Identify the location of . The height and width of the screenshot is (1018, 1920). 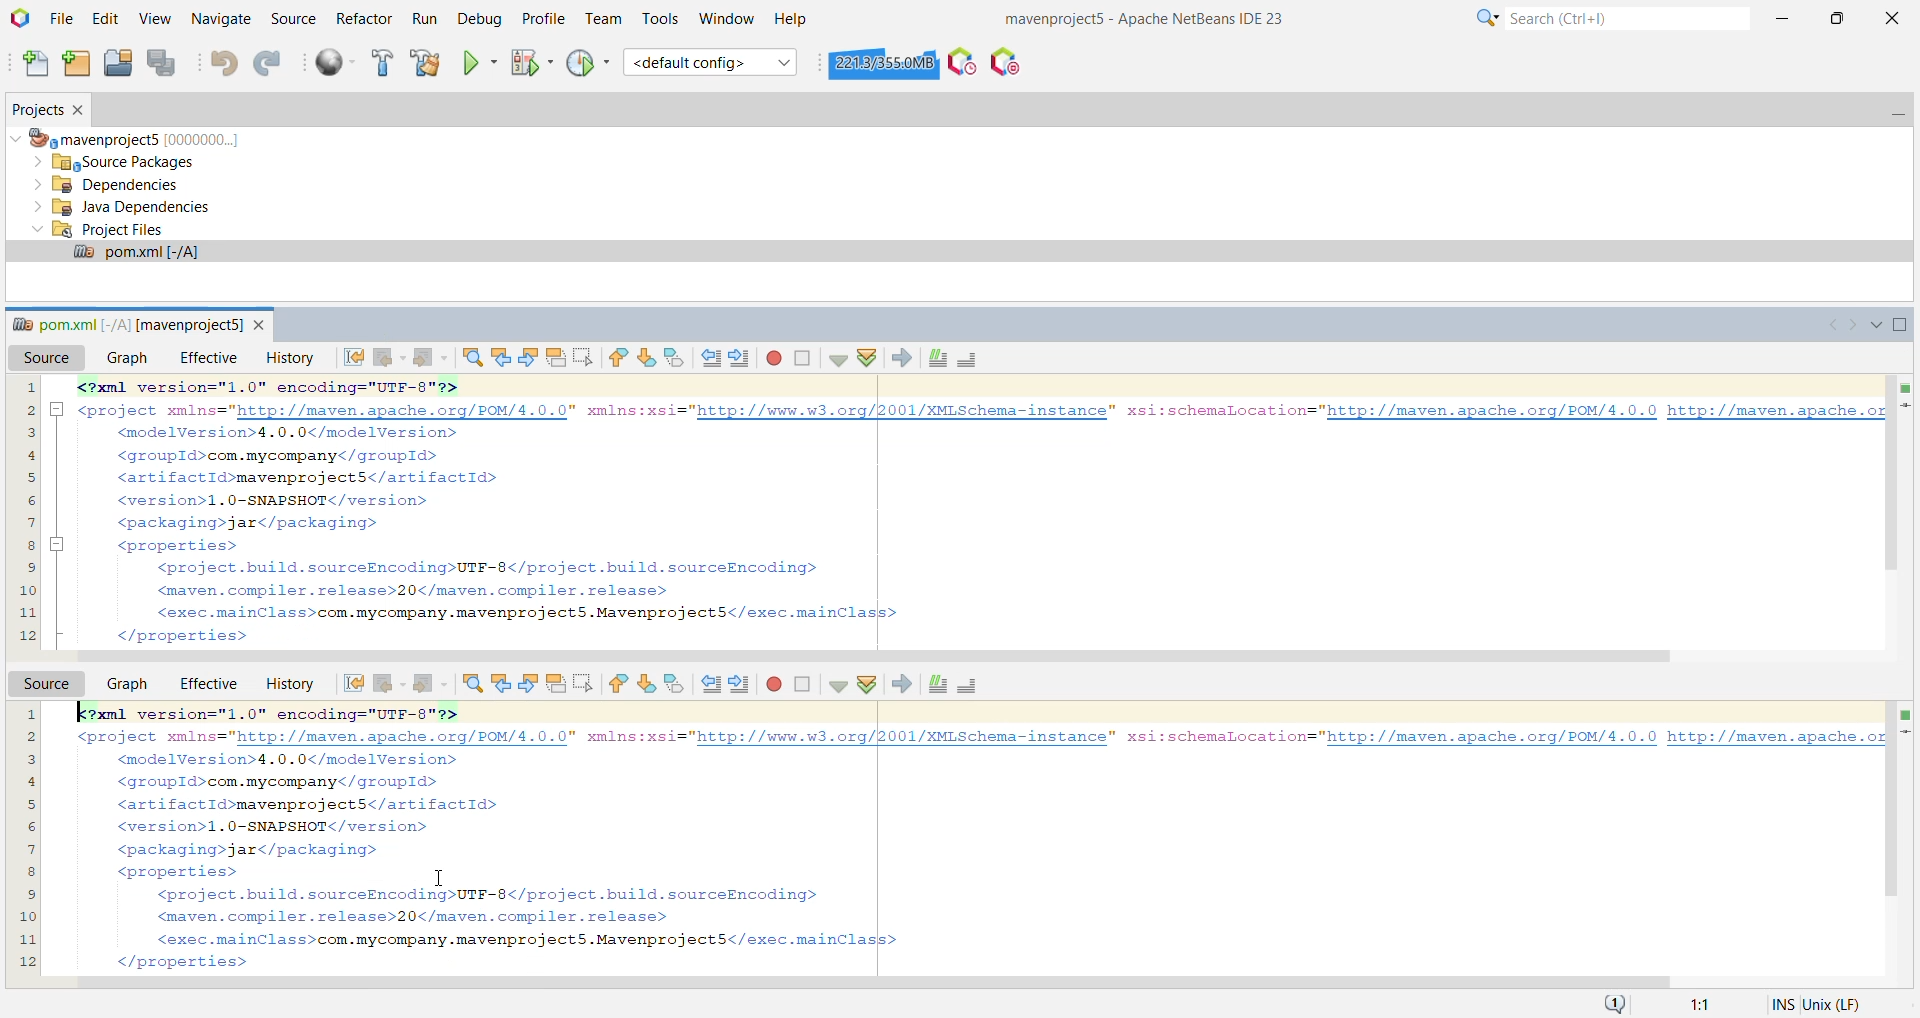
(1705, 1006).